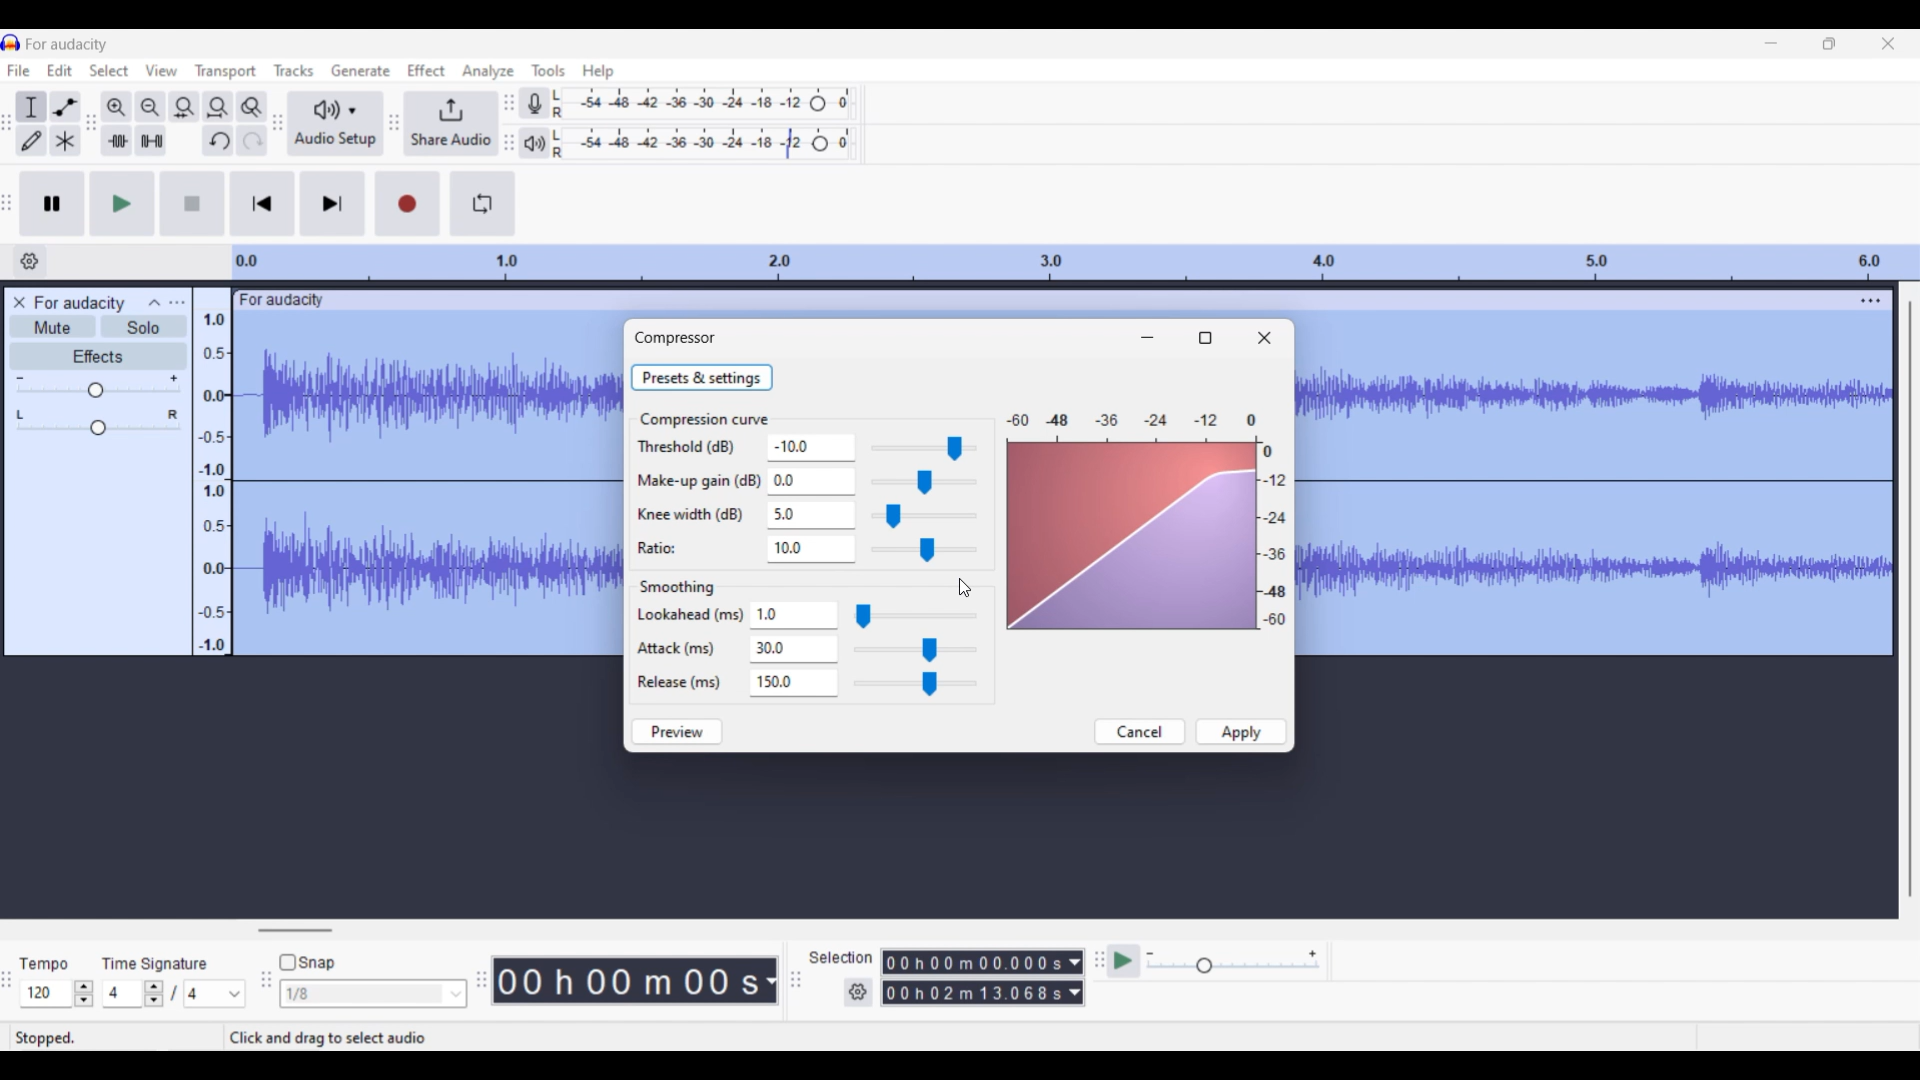 This screenshot has width=1920, height=1080. I want to click on Scale to measure length of track, so click(1075, 262).